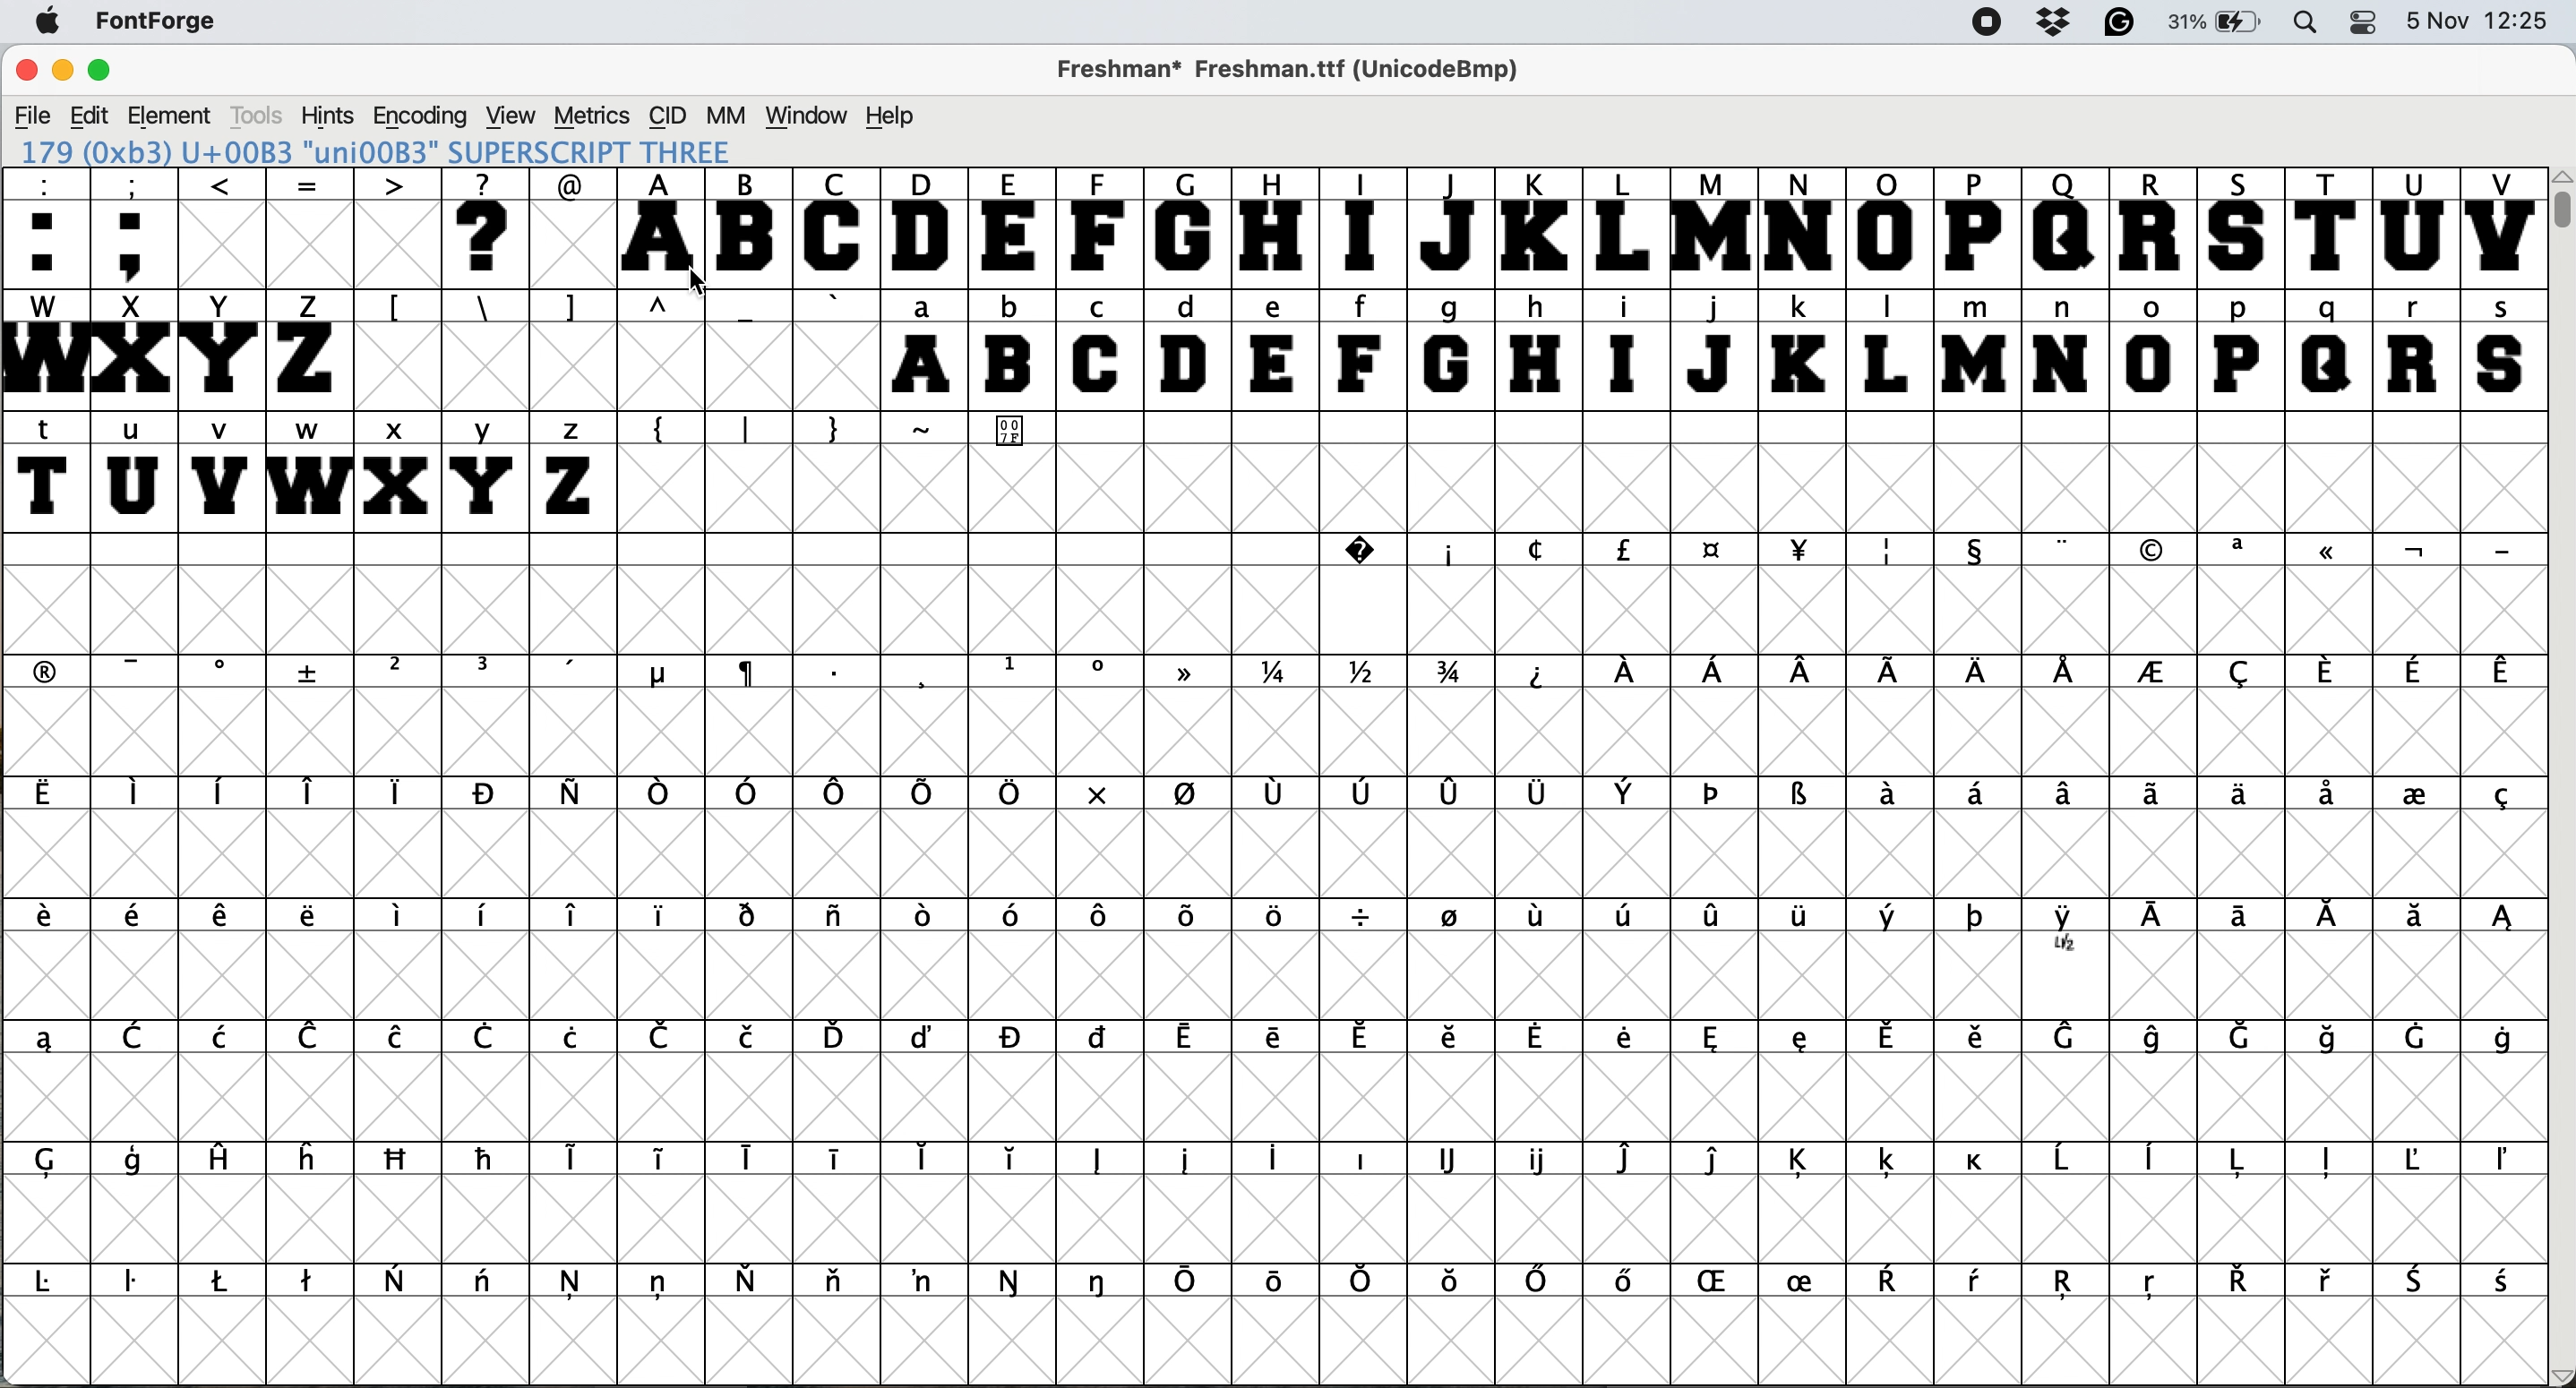 The height and width of the screenshot is (1388, 2576). What do you see at coordinates (1100, 913) in the screenshot?
I see `symbol` at bounding box center [1100, 913].